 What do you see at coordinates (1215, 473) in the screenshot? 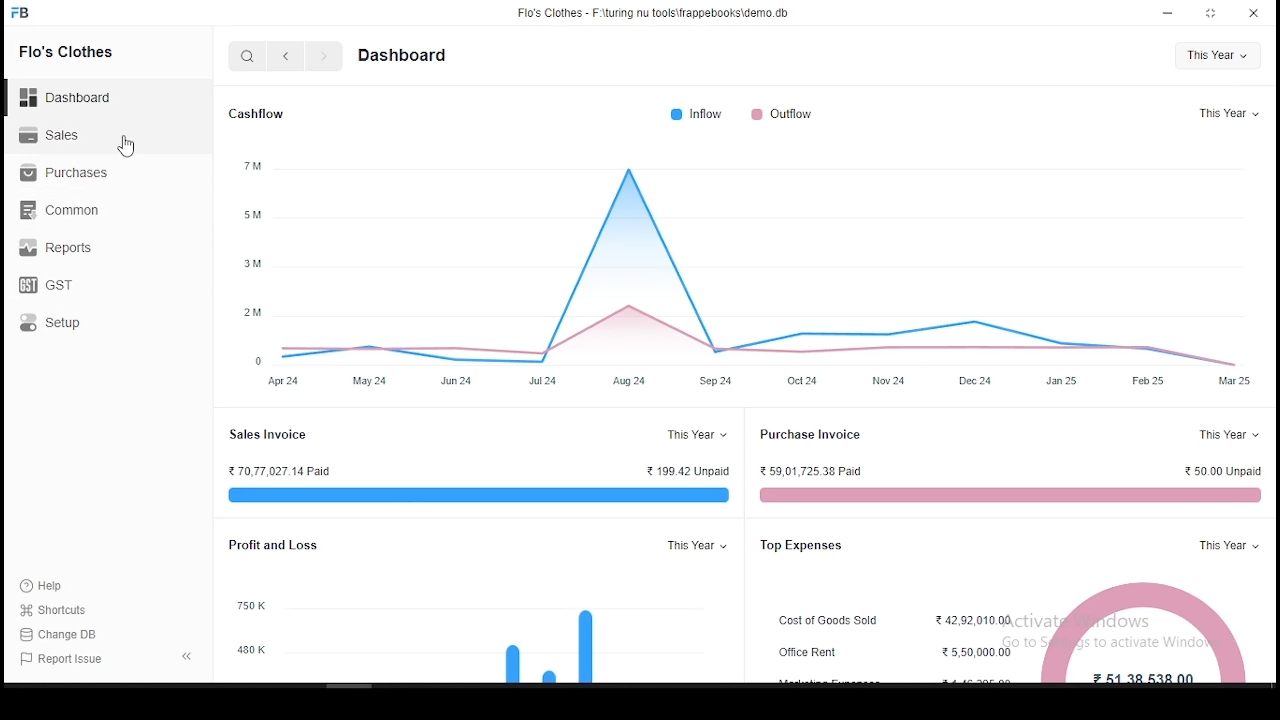
I see `50.00 Unpaid` at bounding box center [1215, 473].